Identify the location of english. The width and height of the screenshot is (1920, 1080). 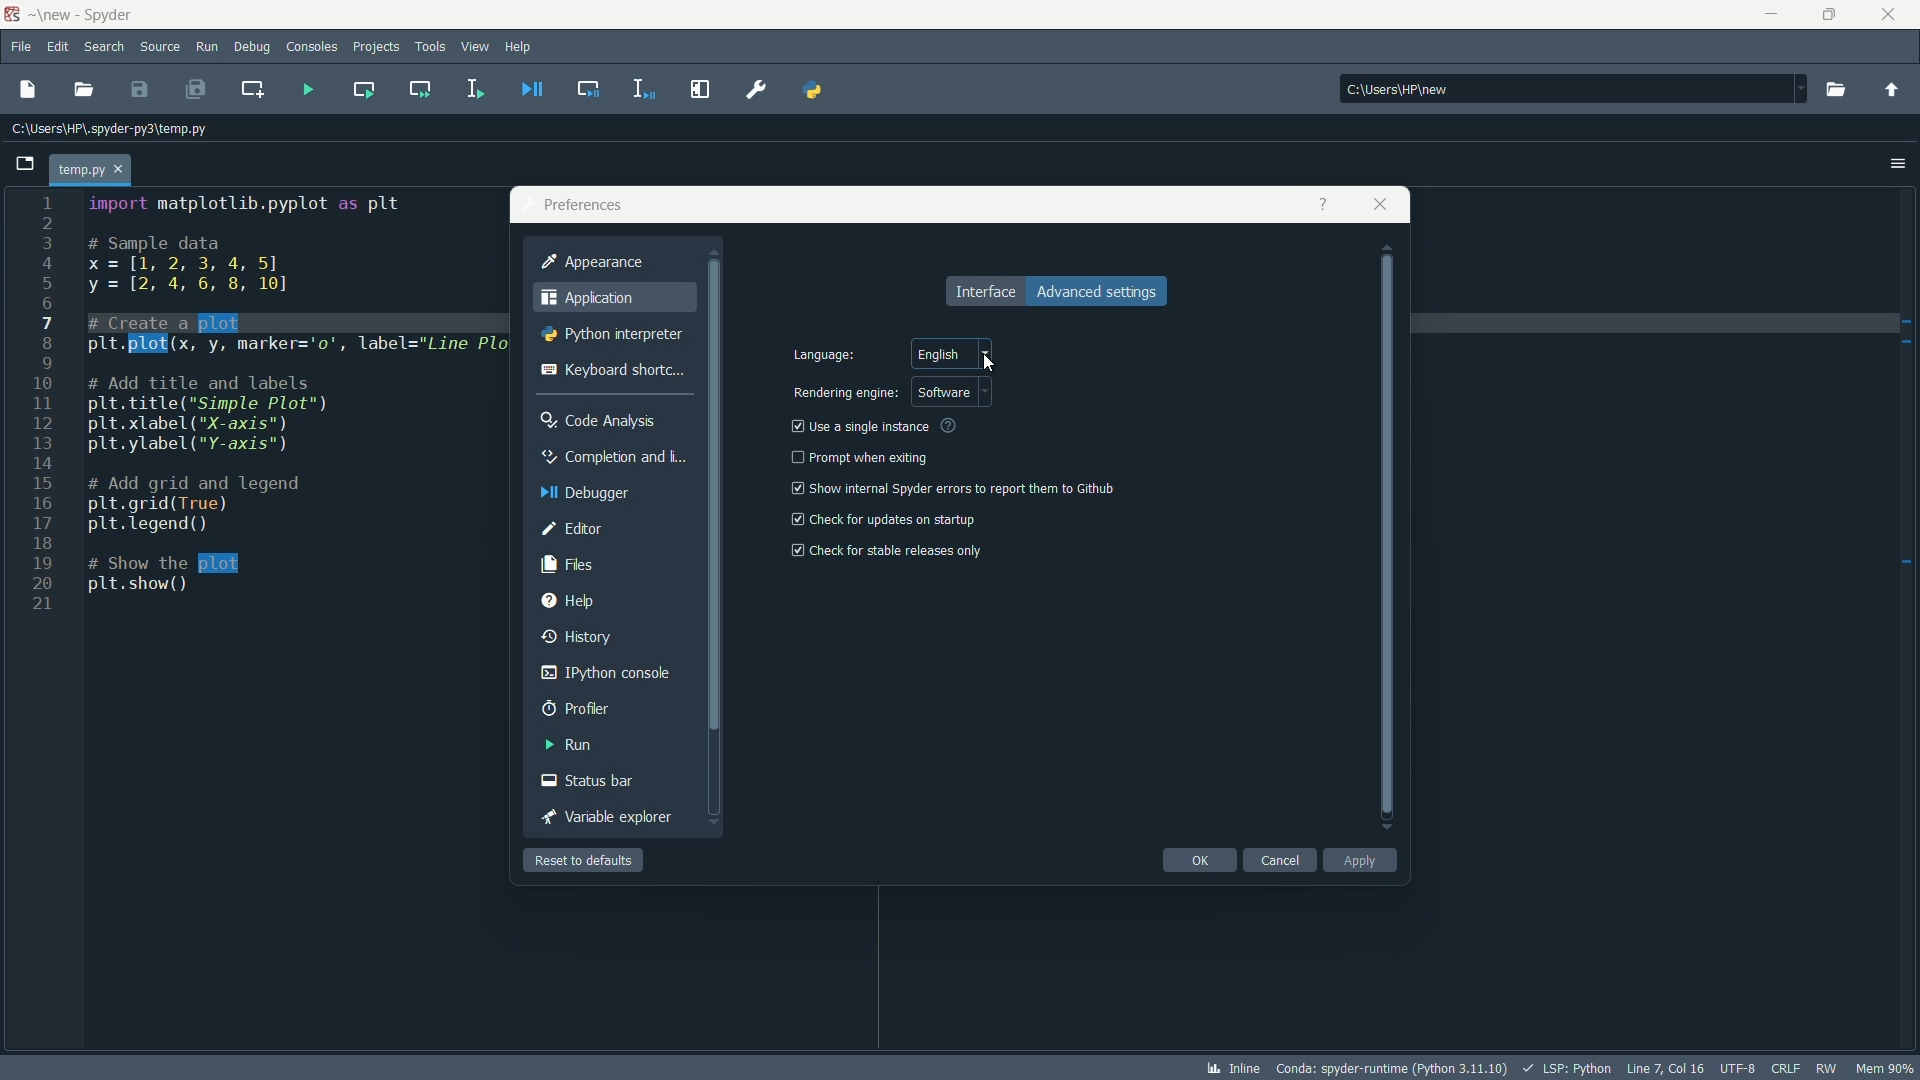
(952, 354).